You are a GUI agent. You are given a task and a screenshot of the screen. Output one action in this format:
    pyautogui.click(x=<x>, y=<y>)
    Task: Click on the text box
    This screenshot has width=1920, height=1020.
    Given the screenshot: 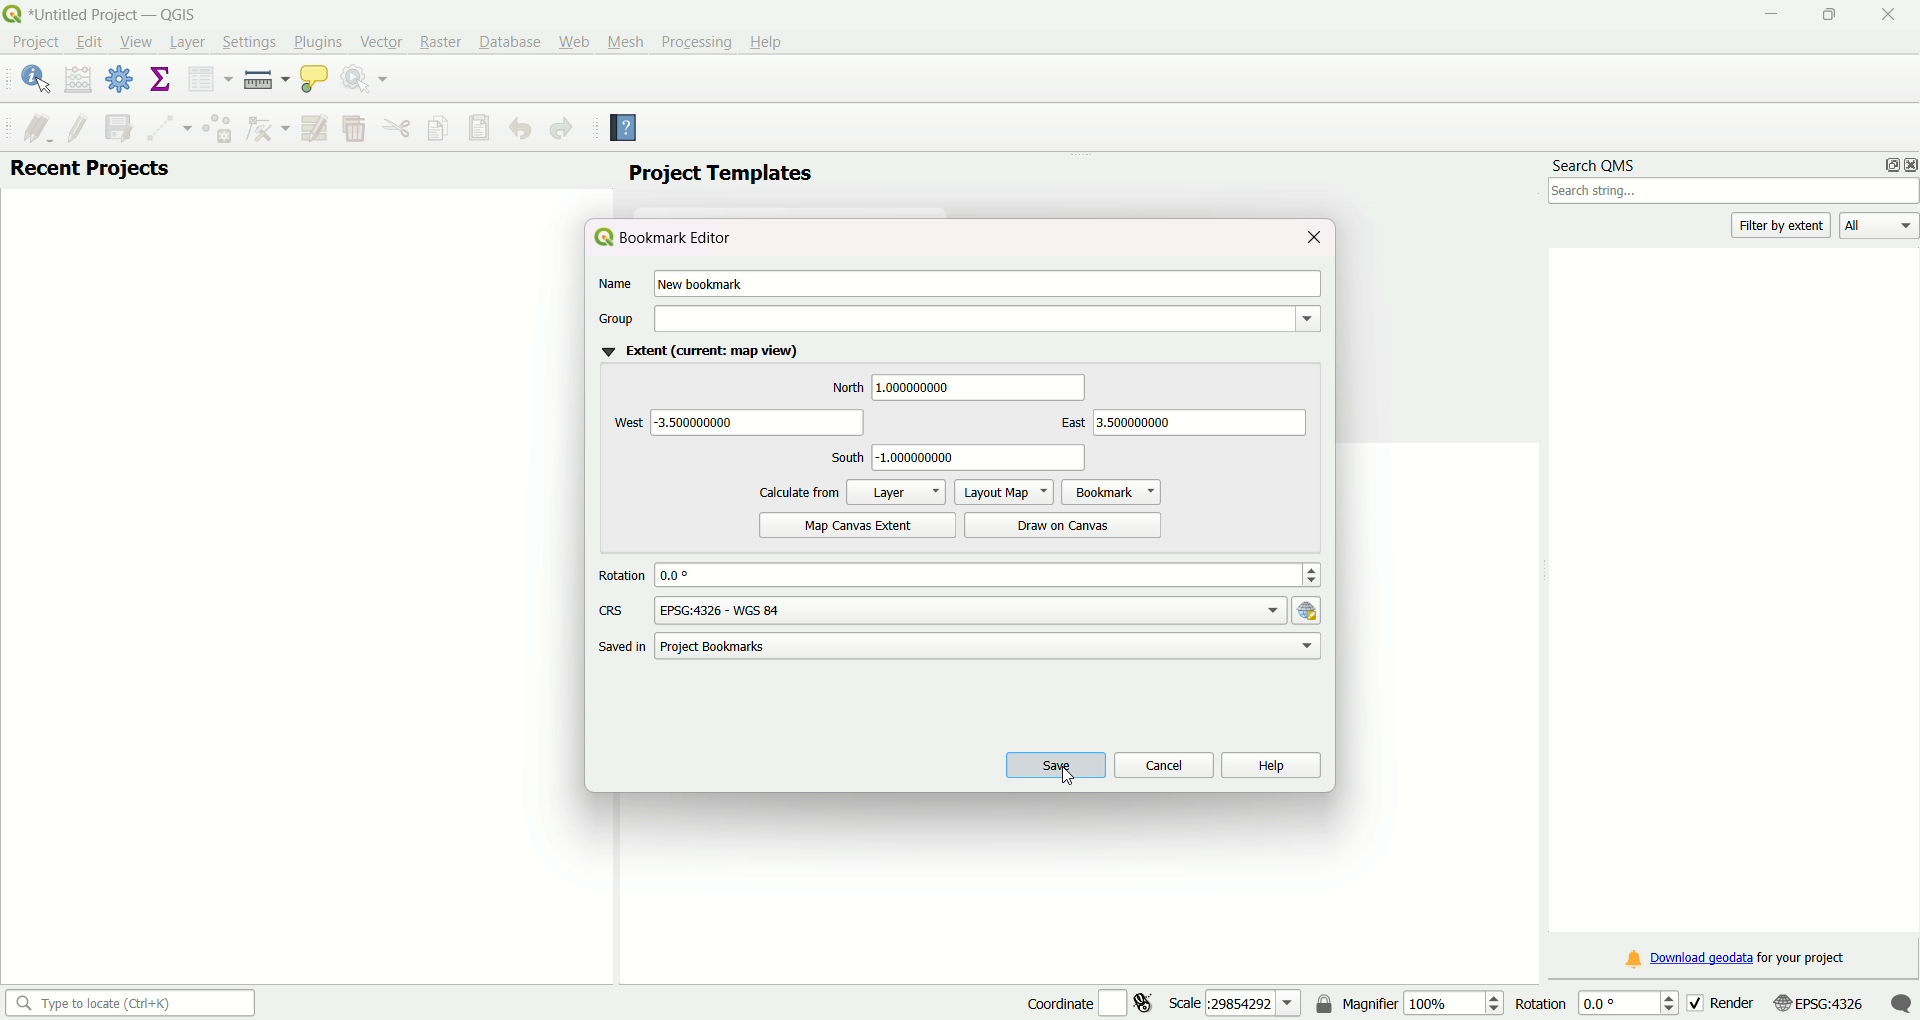 What is the action you would take?
    pyautogui.click(x=992, y=646)
    